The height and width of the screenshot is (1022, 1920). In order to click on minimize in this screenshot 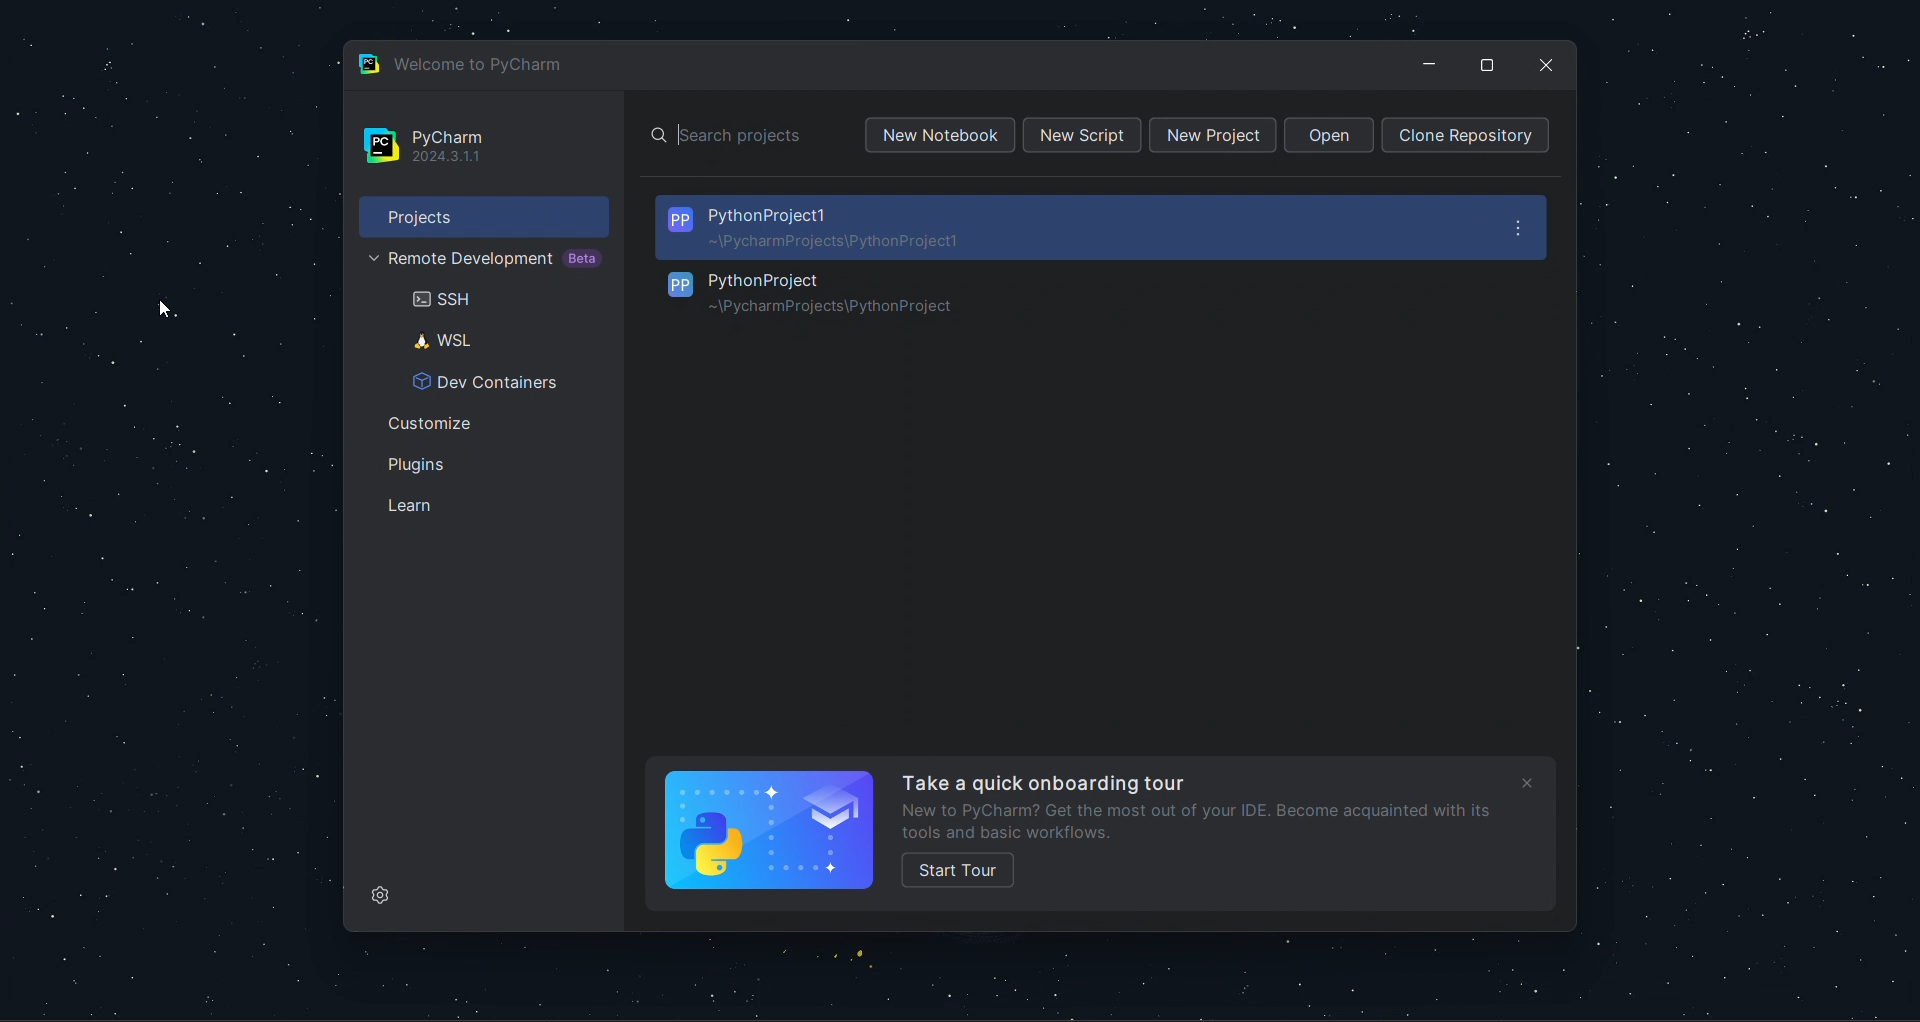, I will do `click(1429, 66)`.